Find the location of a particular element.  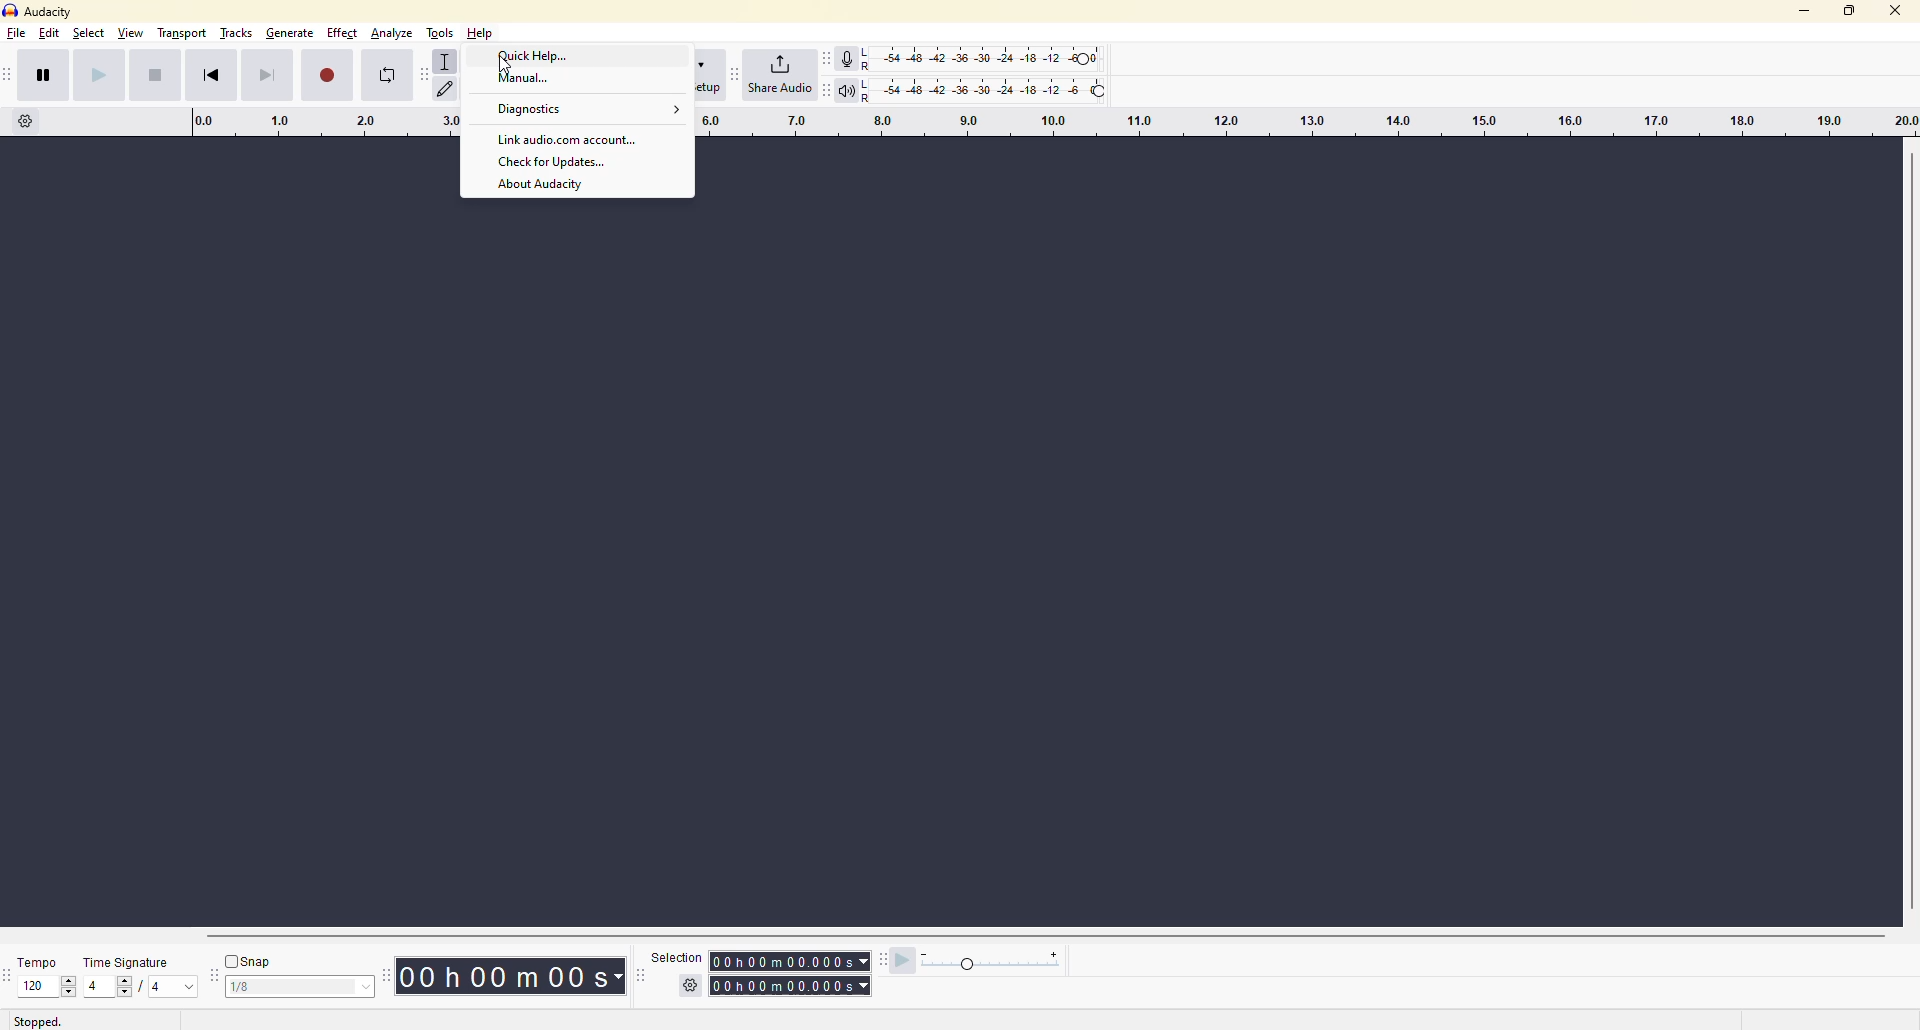

time is located at coordinates (793, 973).